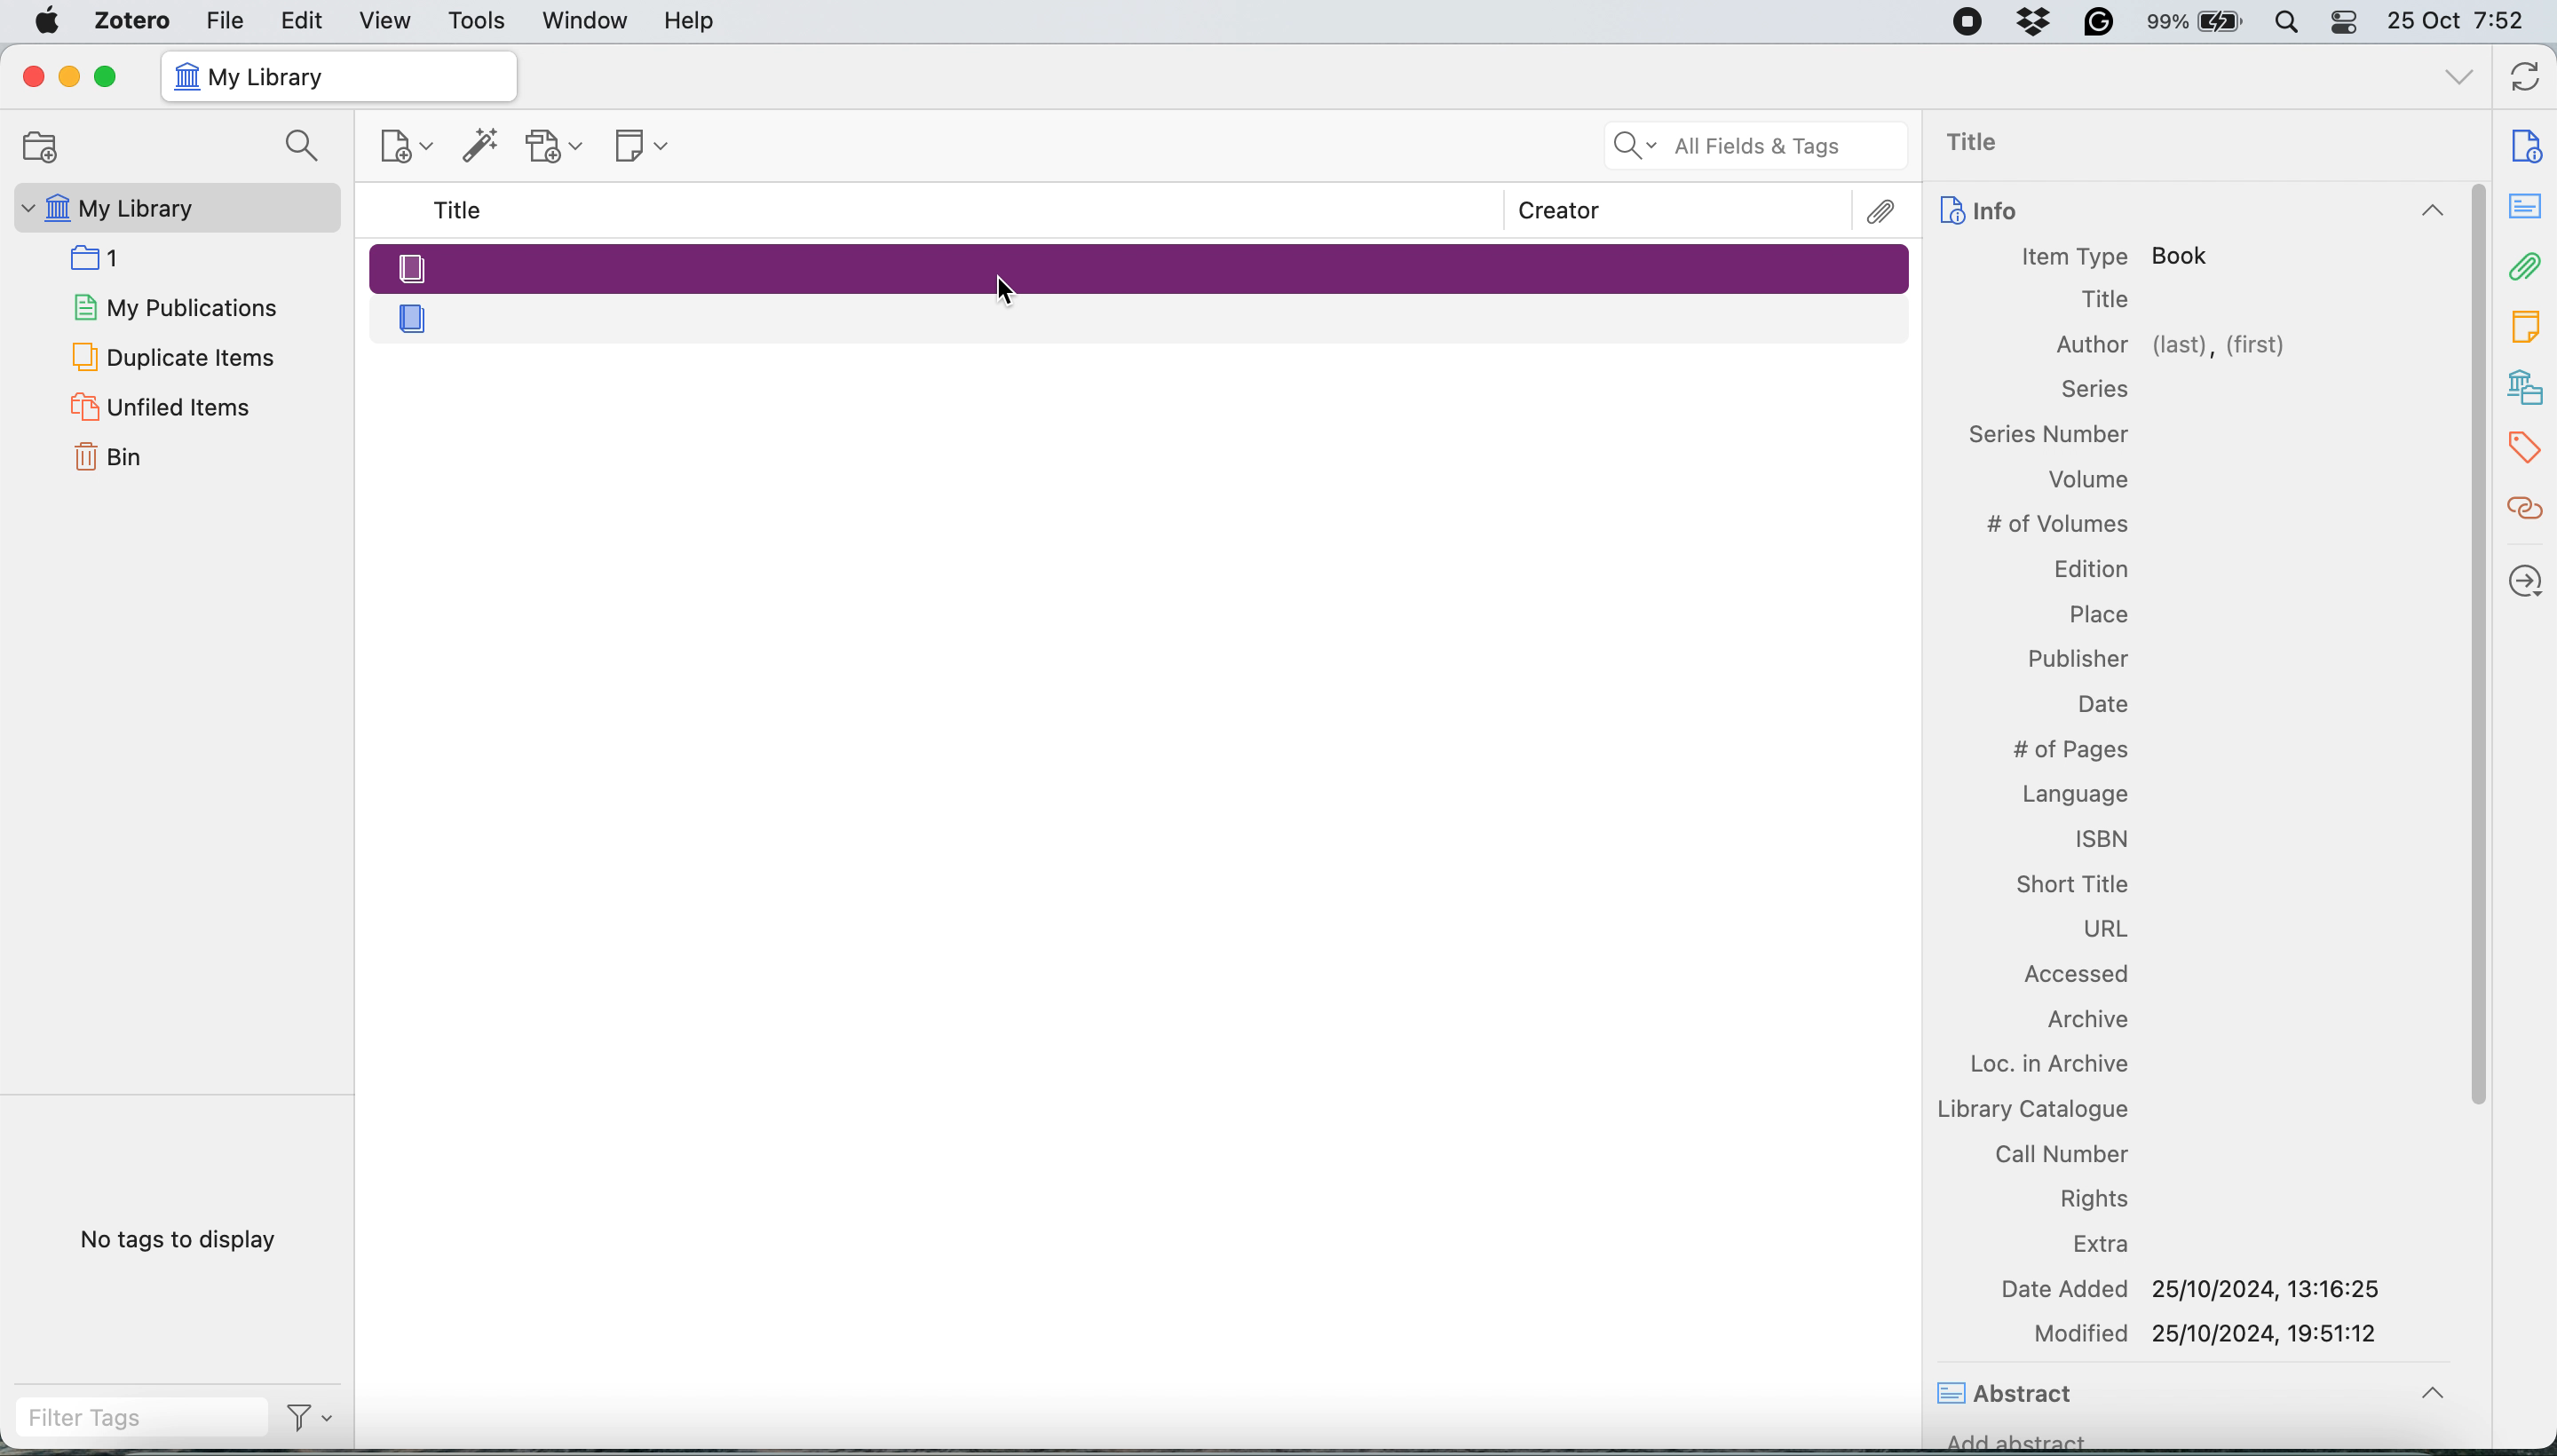  What do you see at coordinates (2017, 1446) in the screenshot?
I see `Add abstract ` at bounding box center [2017, 1446].